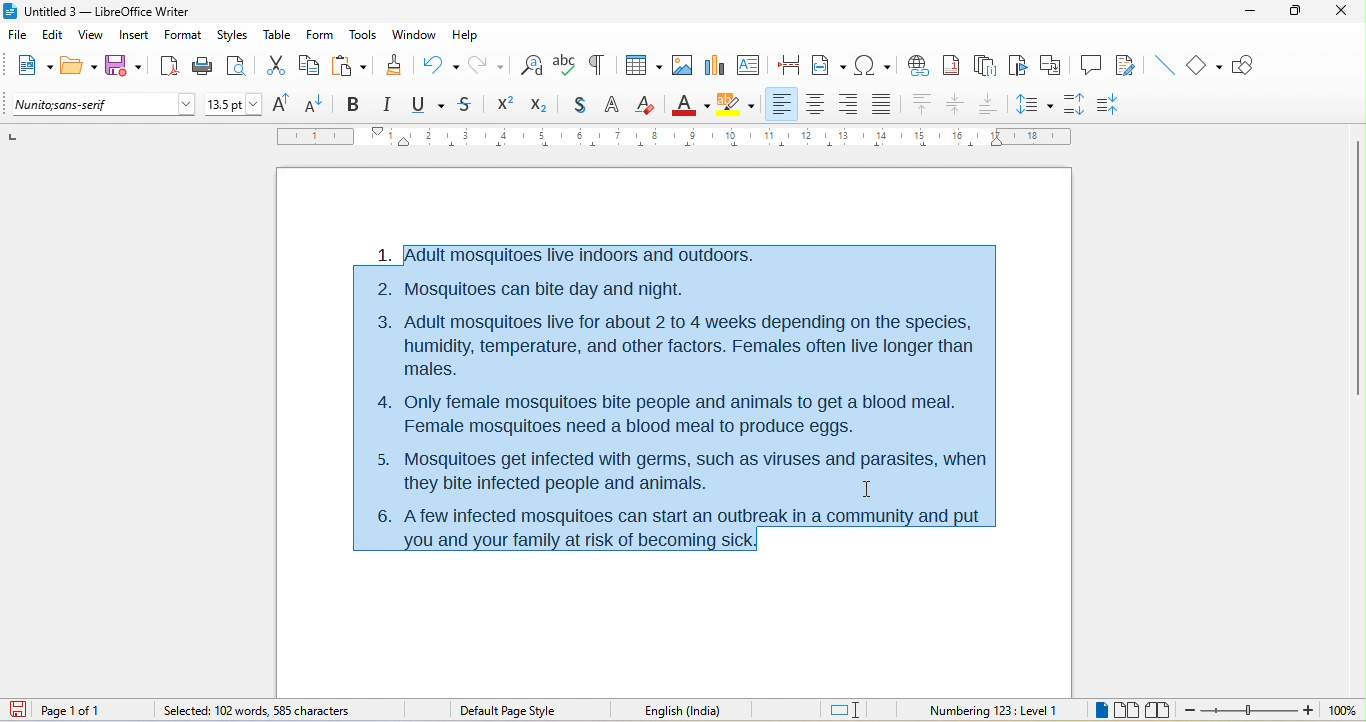 This screenshot has width=1366, height=722. Describe the element at coordinates (921, 64) in the screenshot. I see `hyperlink` at that location.